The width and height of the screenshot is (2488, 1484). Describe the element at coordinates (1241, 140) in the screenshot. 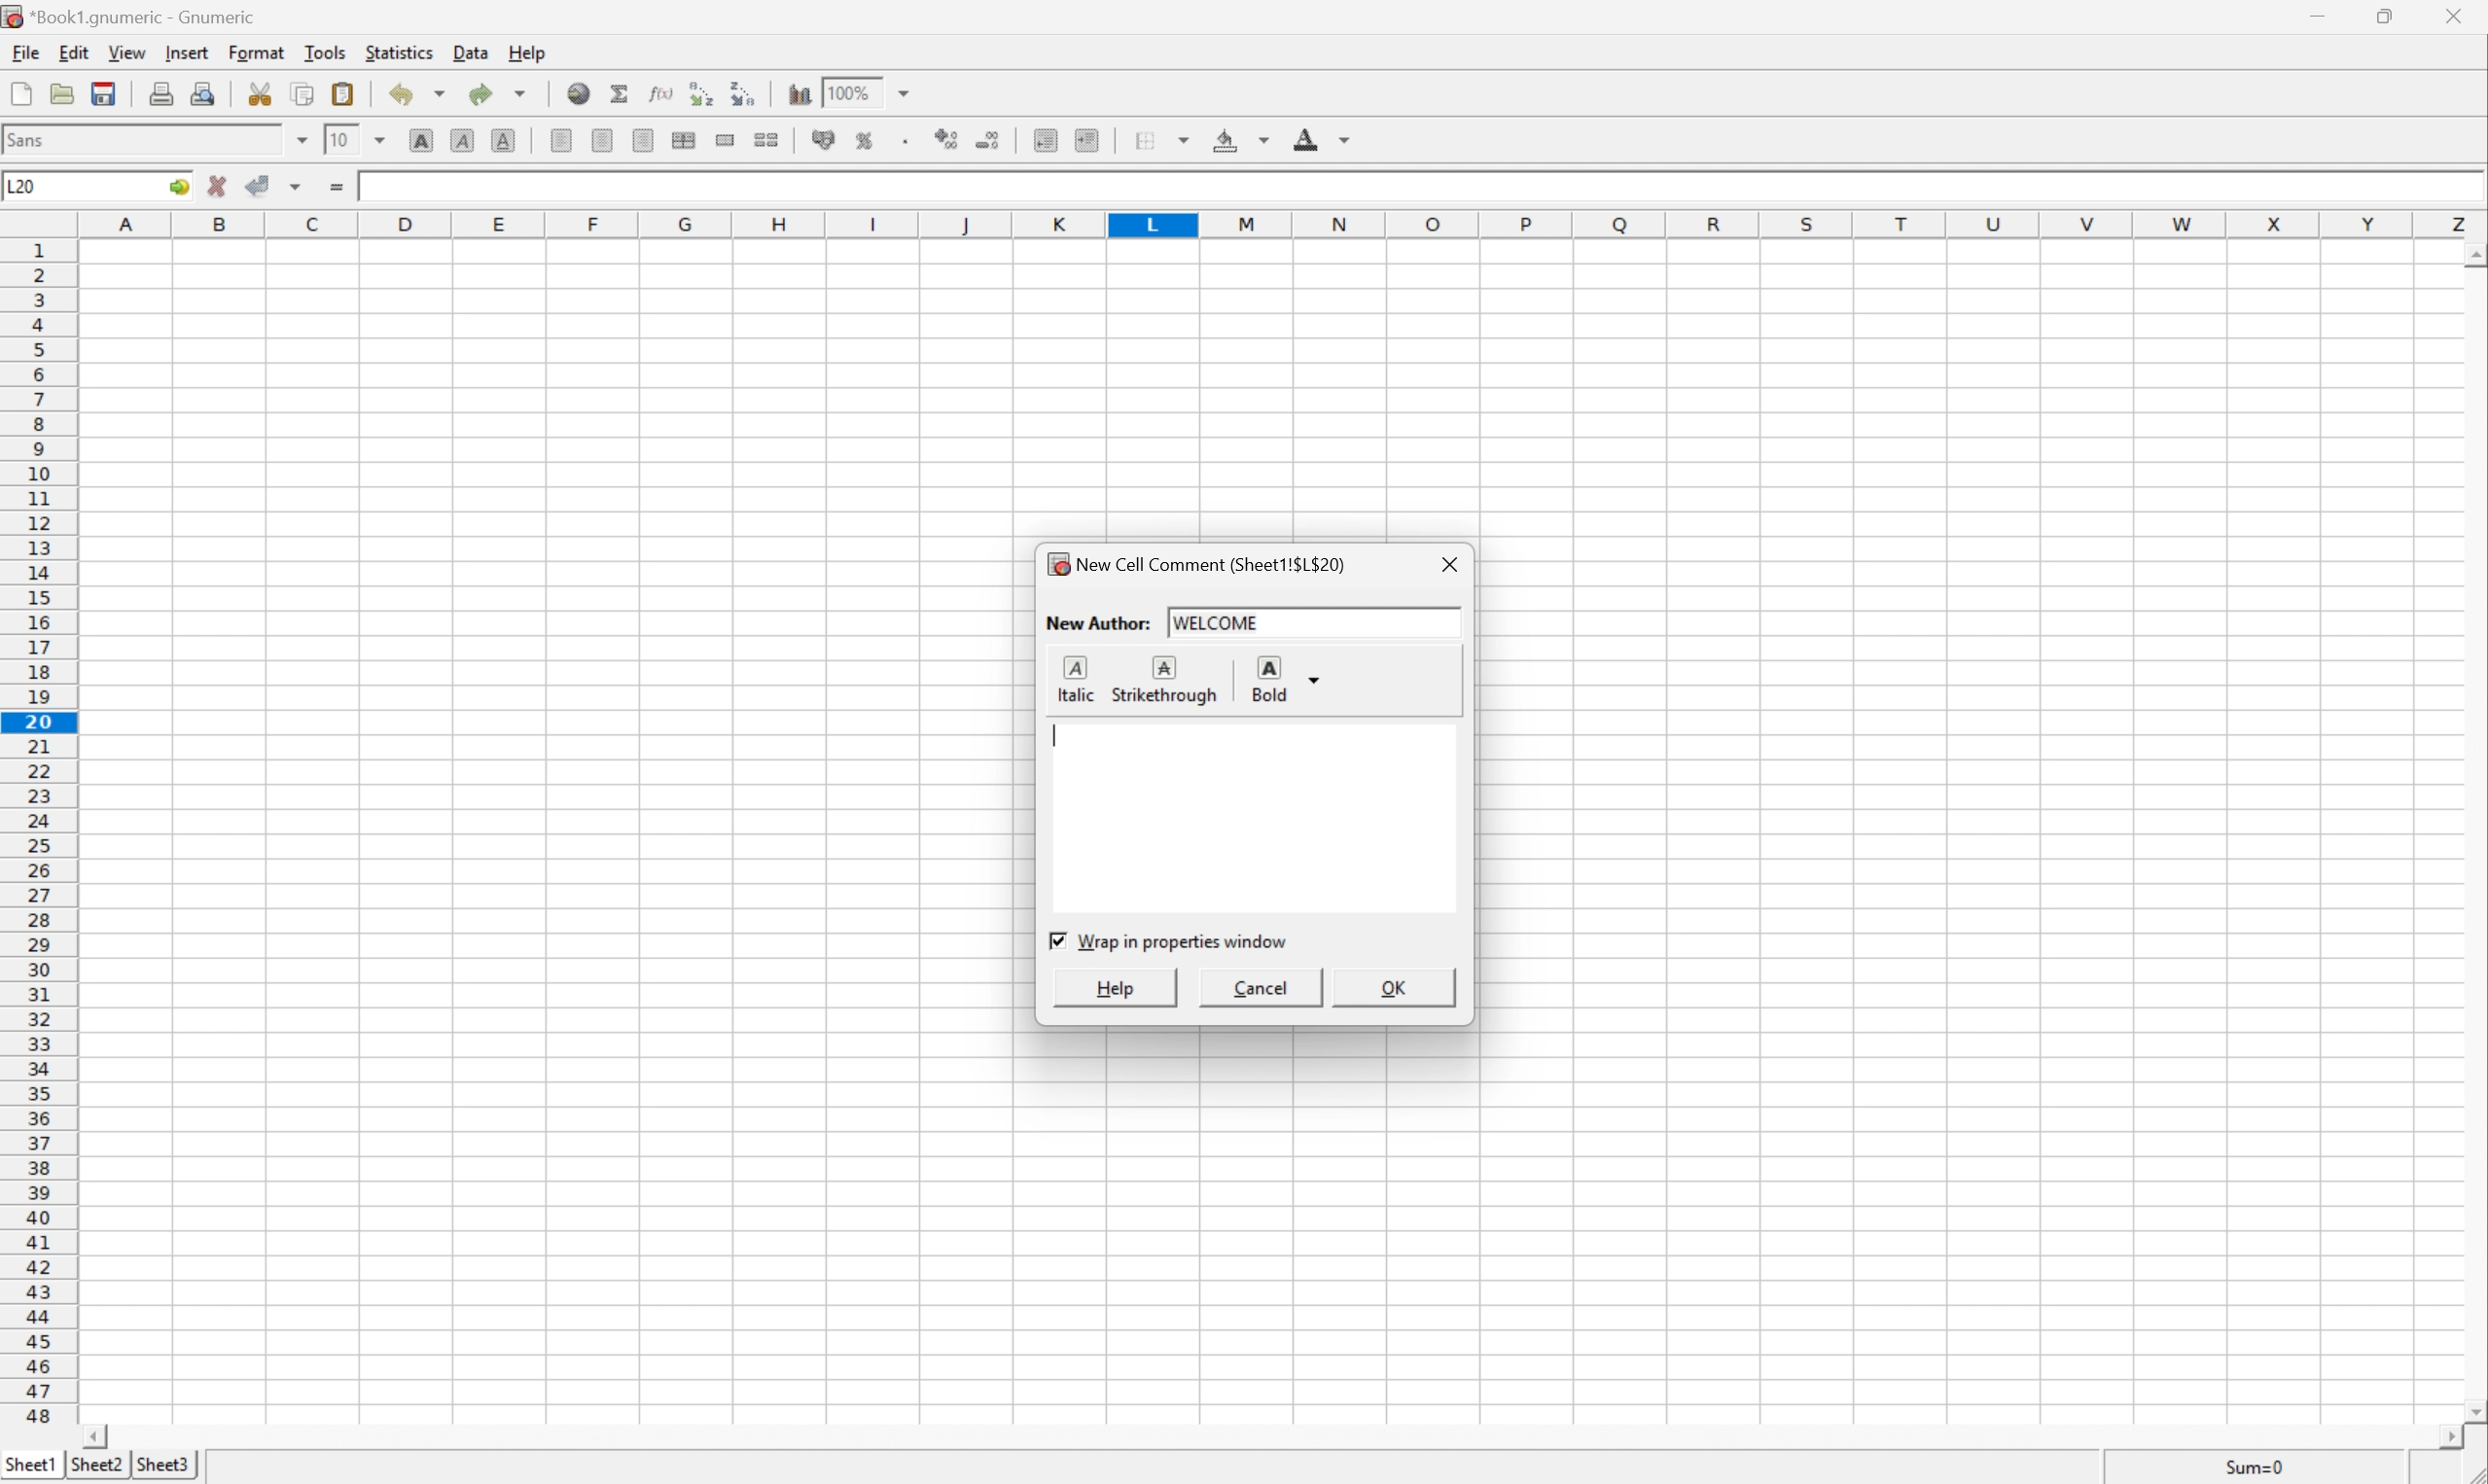

I see `Background` at that location.